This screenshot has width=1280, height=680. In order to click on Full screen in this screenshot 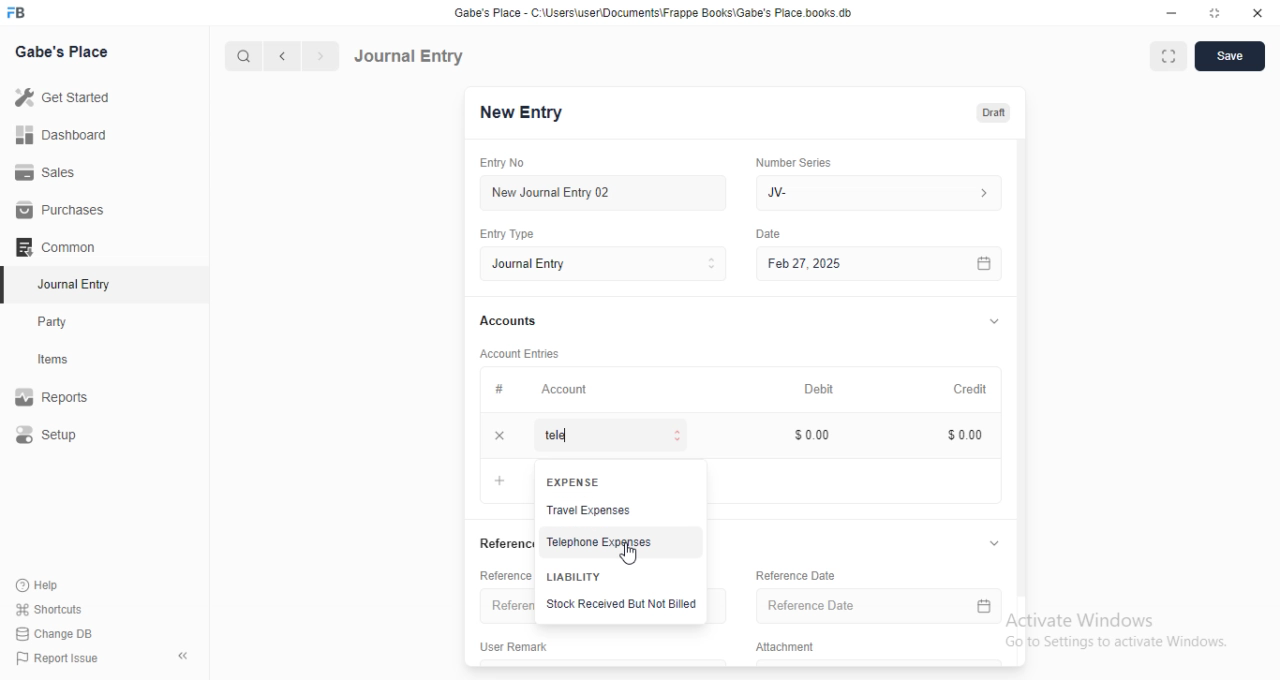, I will do `click(1216, 13)`.